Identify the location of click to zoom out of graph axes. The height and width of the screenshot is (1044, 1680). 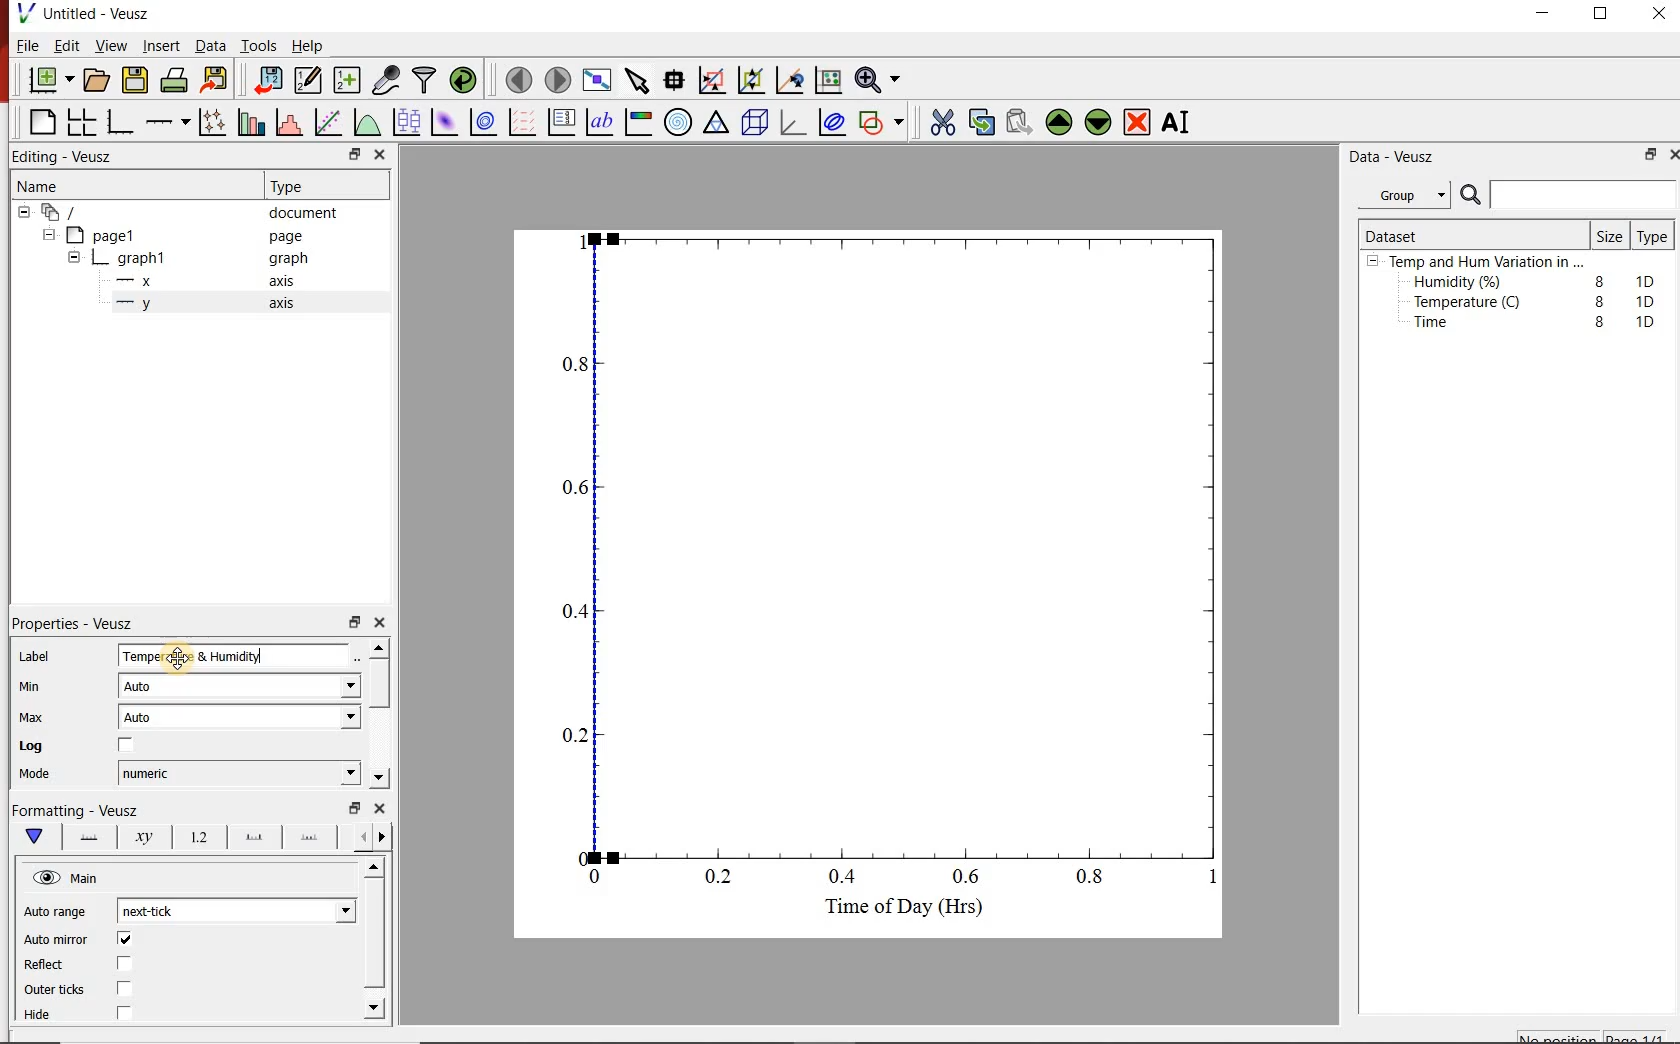
(752, 82).